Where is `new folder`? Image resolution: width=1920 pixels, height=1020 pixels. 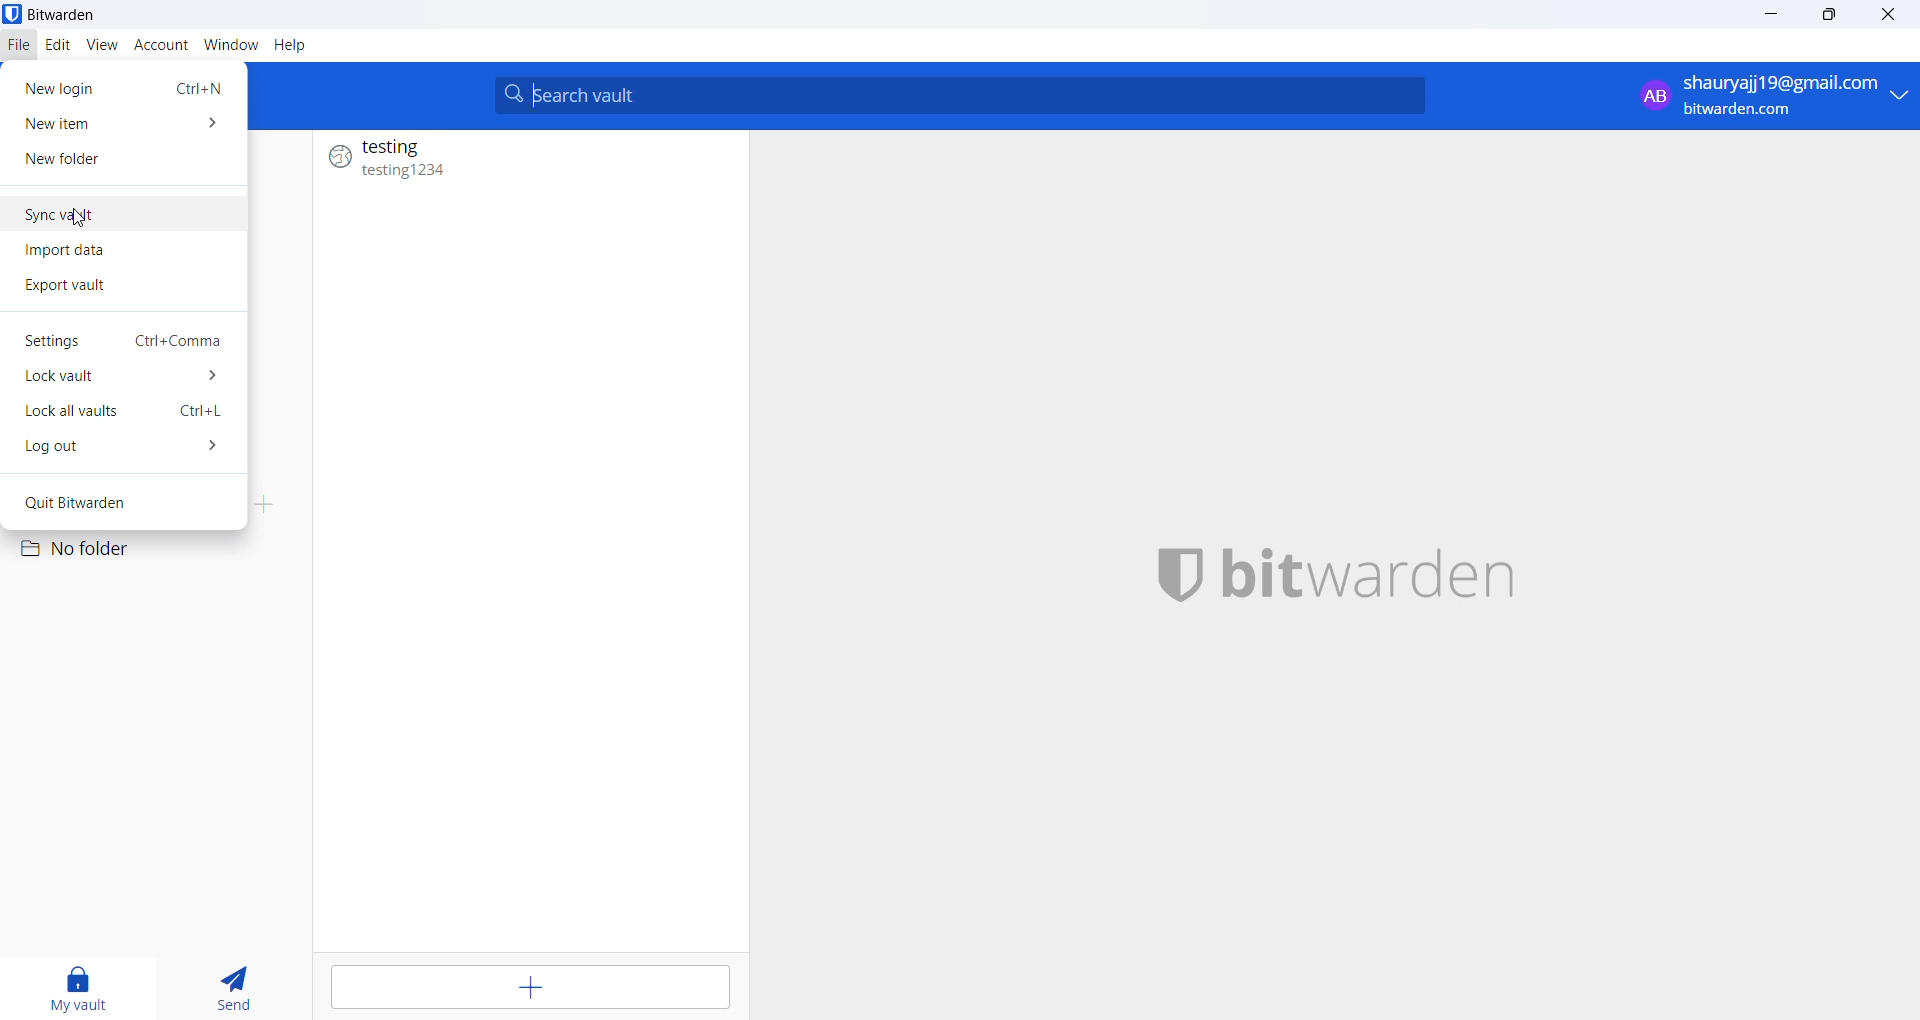 new folder is located at coordinates (121, 160).